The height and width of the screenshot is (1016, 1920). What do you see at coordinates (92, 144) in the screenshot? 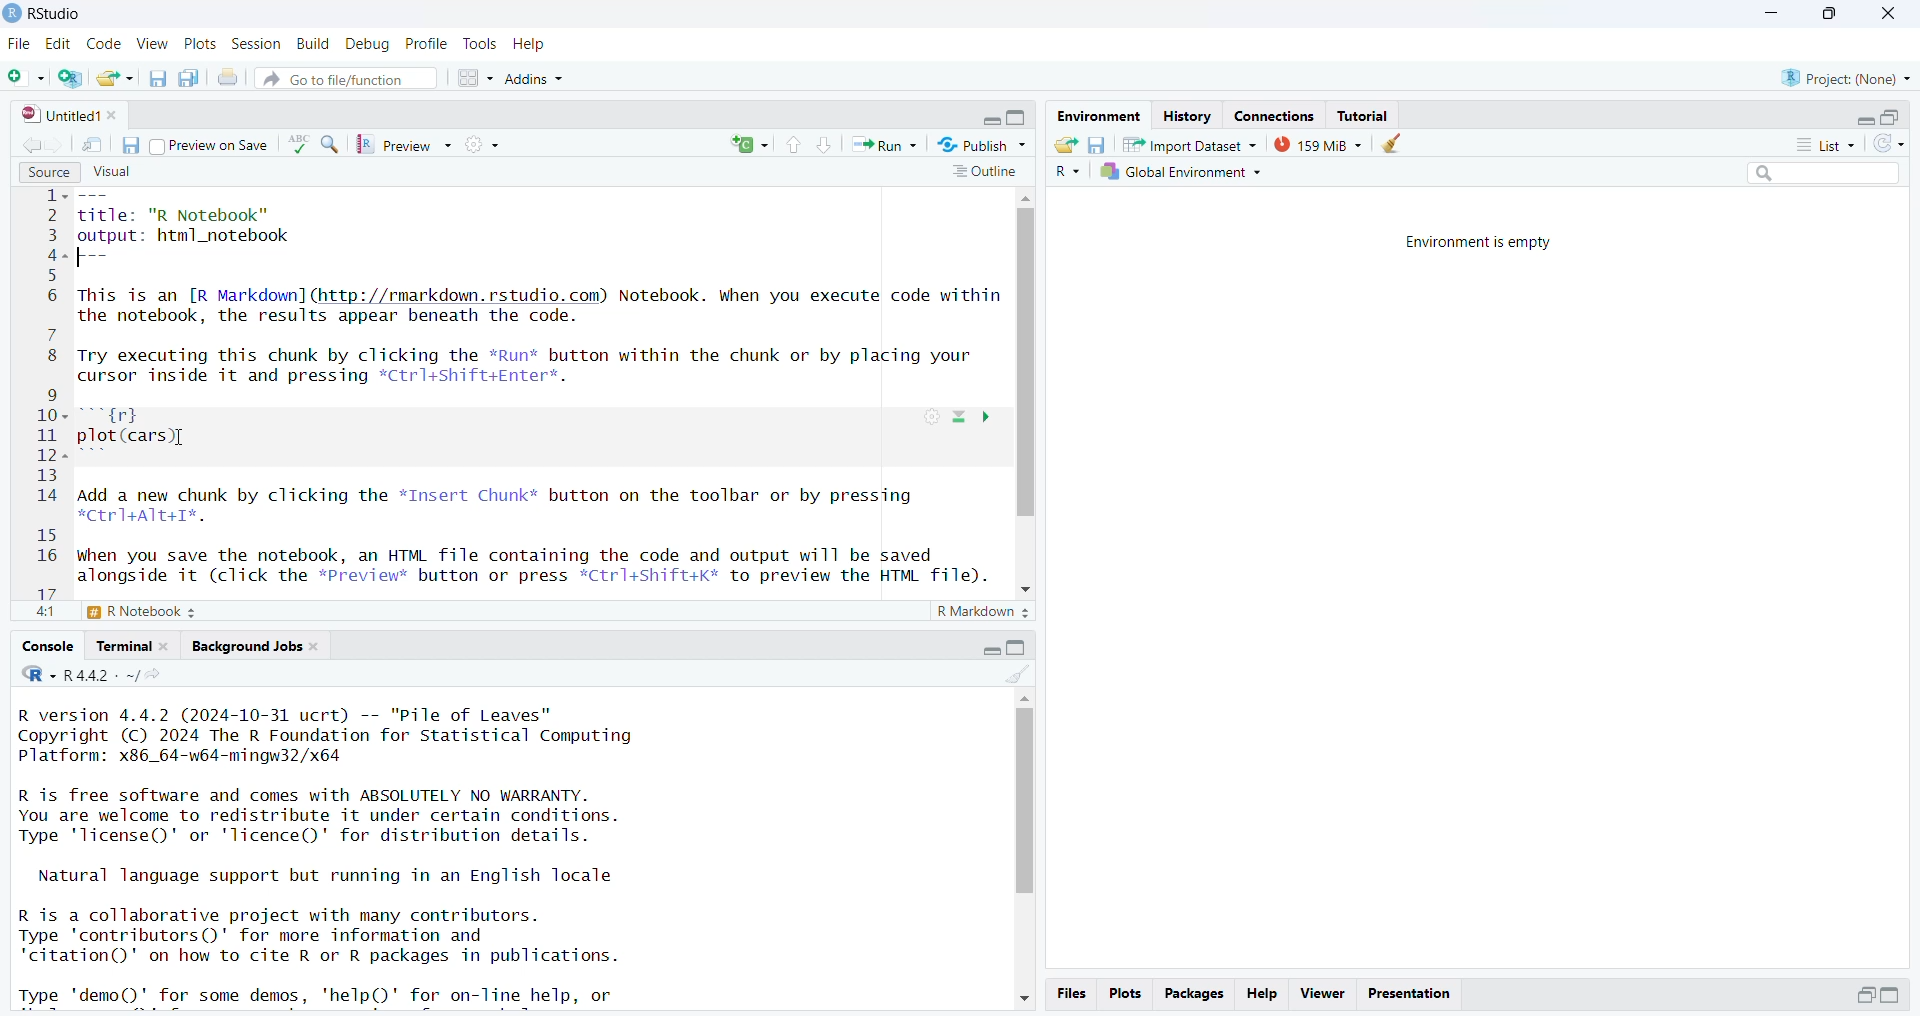
I see `show in new window` at bounding box center [92, 144].